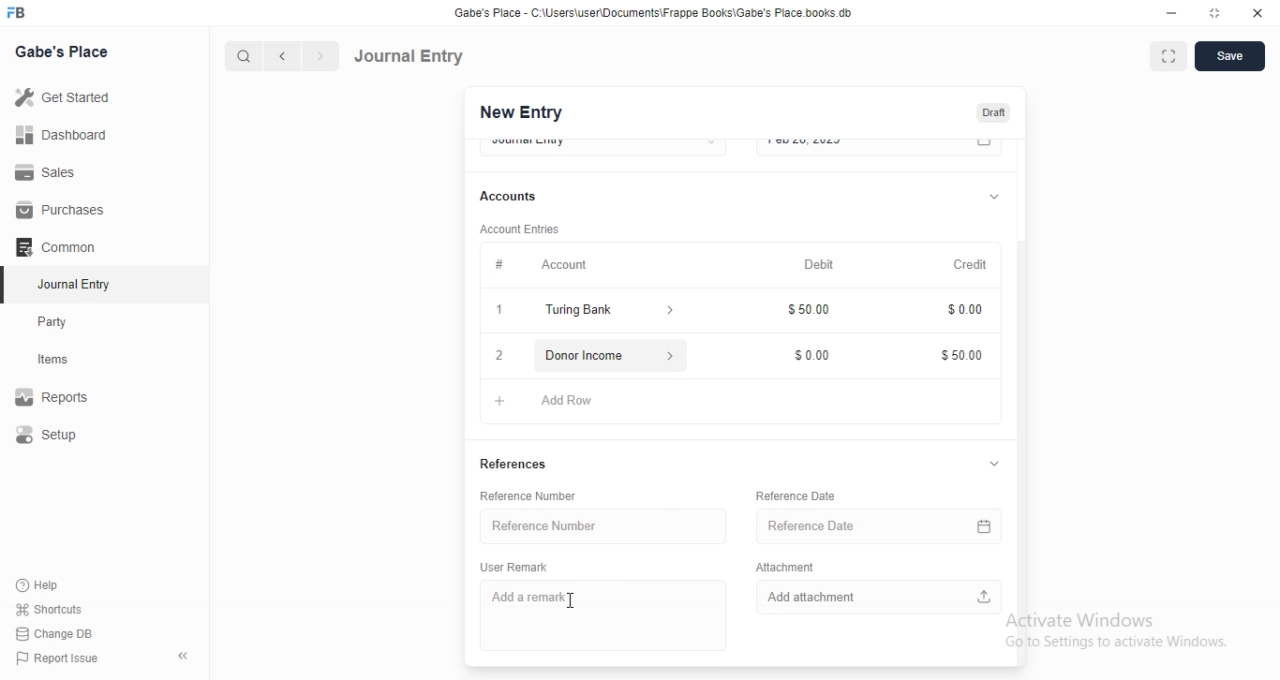 The height and width of the screenshot is (680, 1280). Describe the element at coordinates (534, 263) in the screenshot. I see `Account` at that location.